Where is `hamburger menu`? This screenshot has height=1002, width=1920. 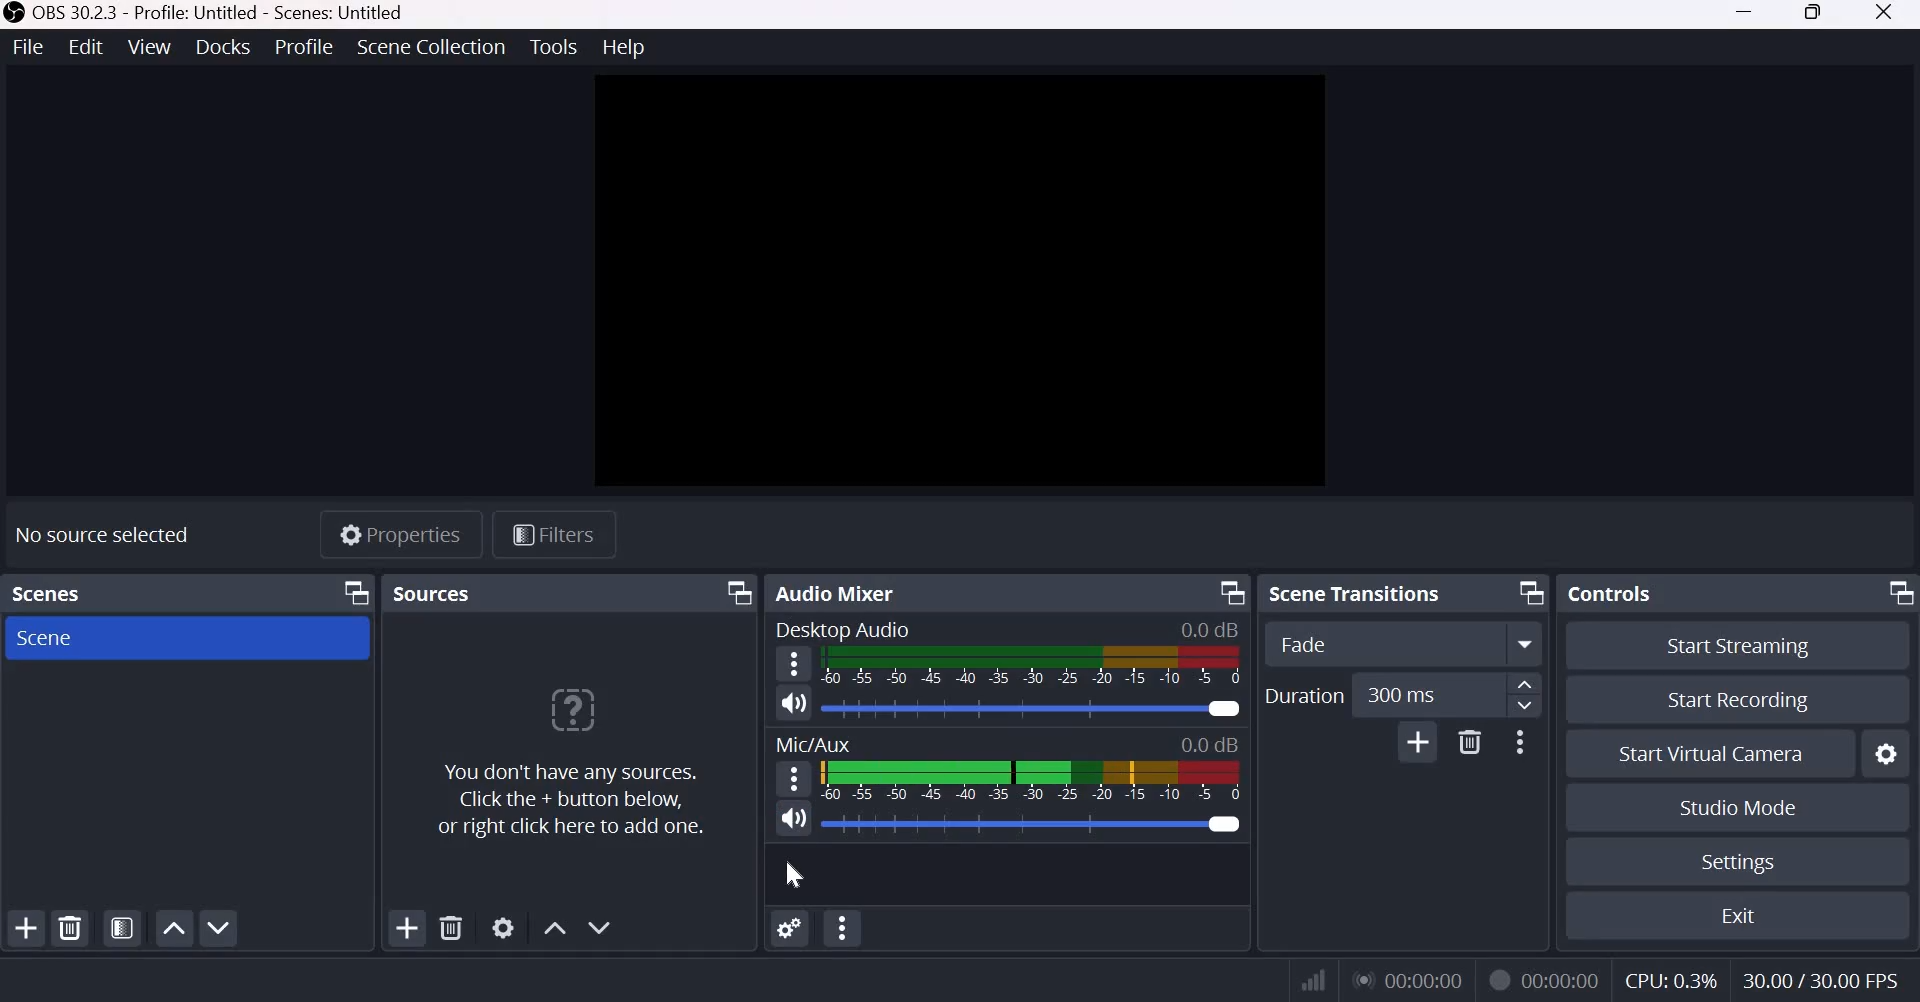
hamburger menu is located at coordinates (790, 664).